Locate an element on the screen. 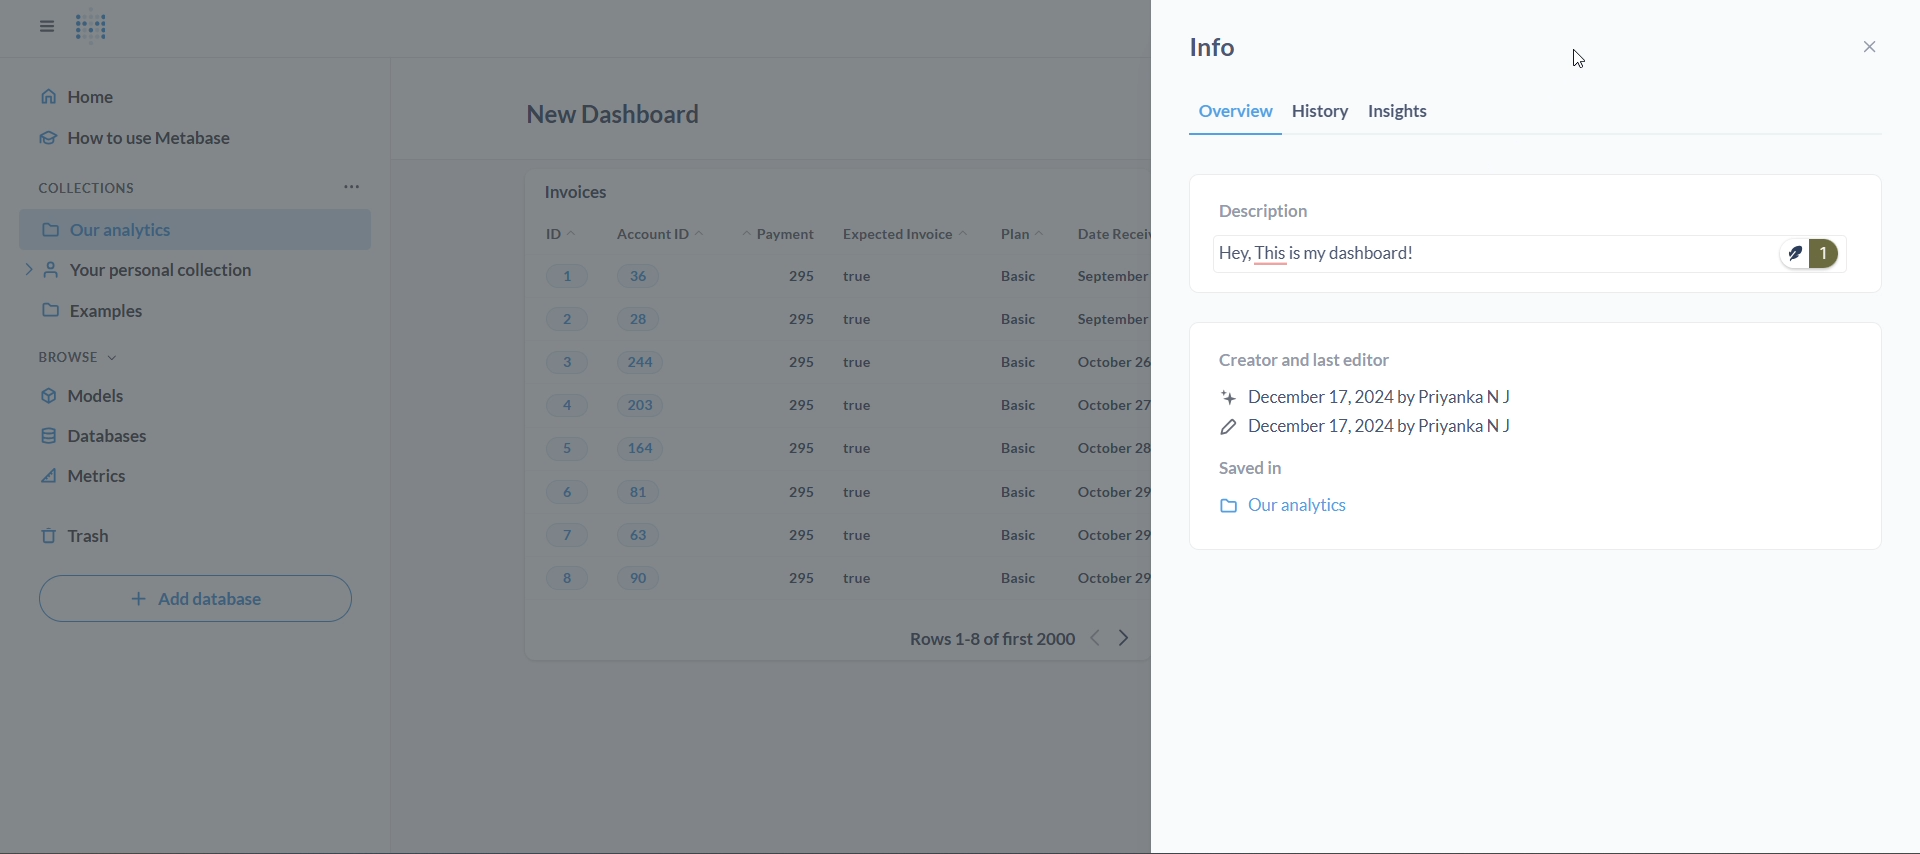 The height and width of the screenshot is (854, 1920). true is located at coordinates (865, 406).